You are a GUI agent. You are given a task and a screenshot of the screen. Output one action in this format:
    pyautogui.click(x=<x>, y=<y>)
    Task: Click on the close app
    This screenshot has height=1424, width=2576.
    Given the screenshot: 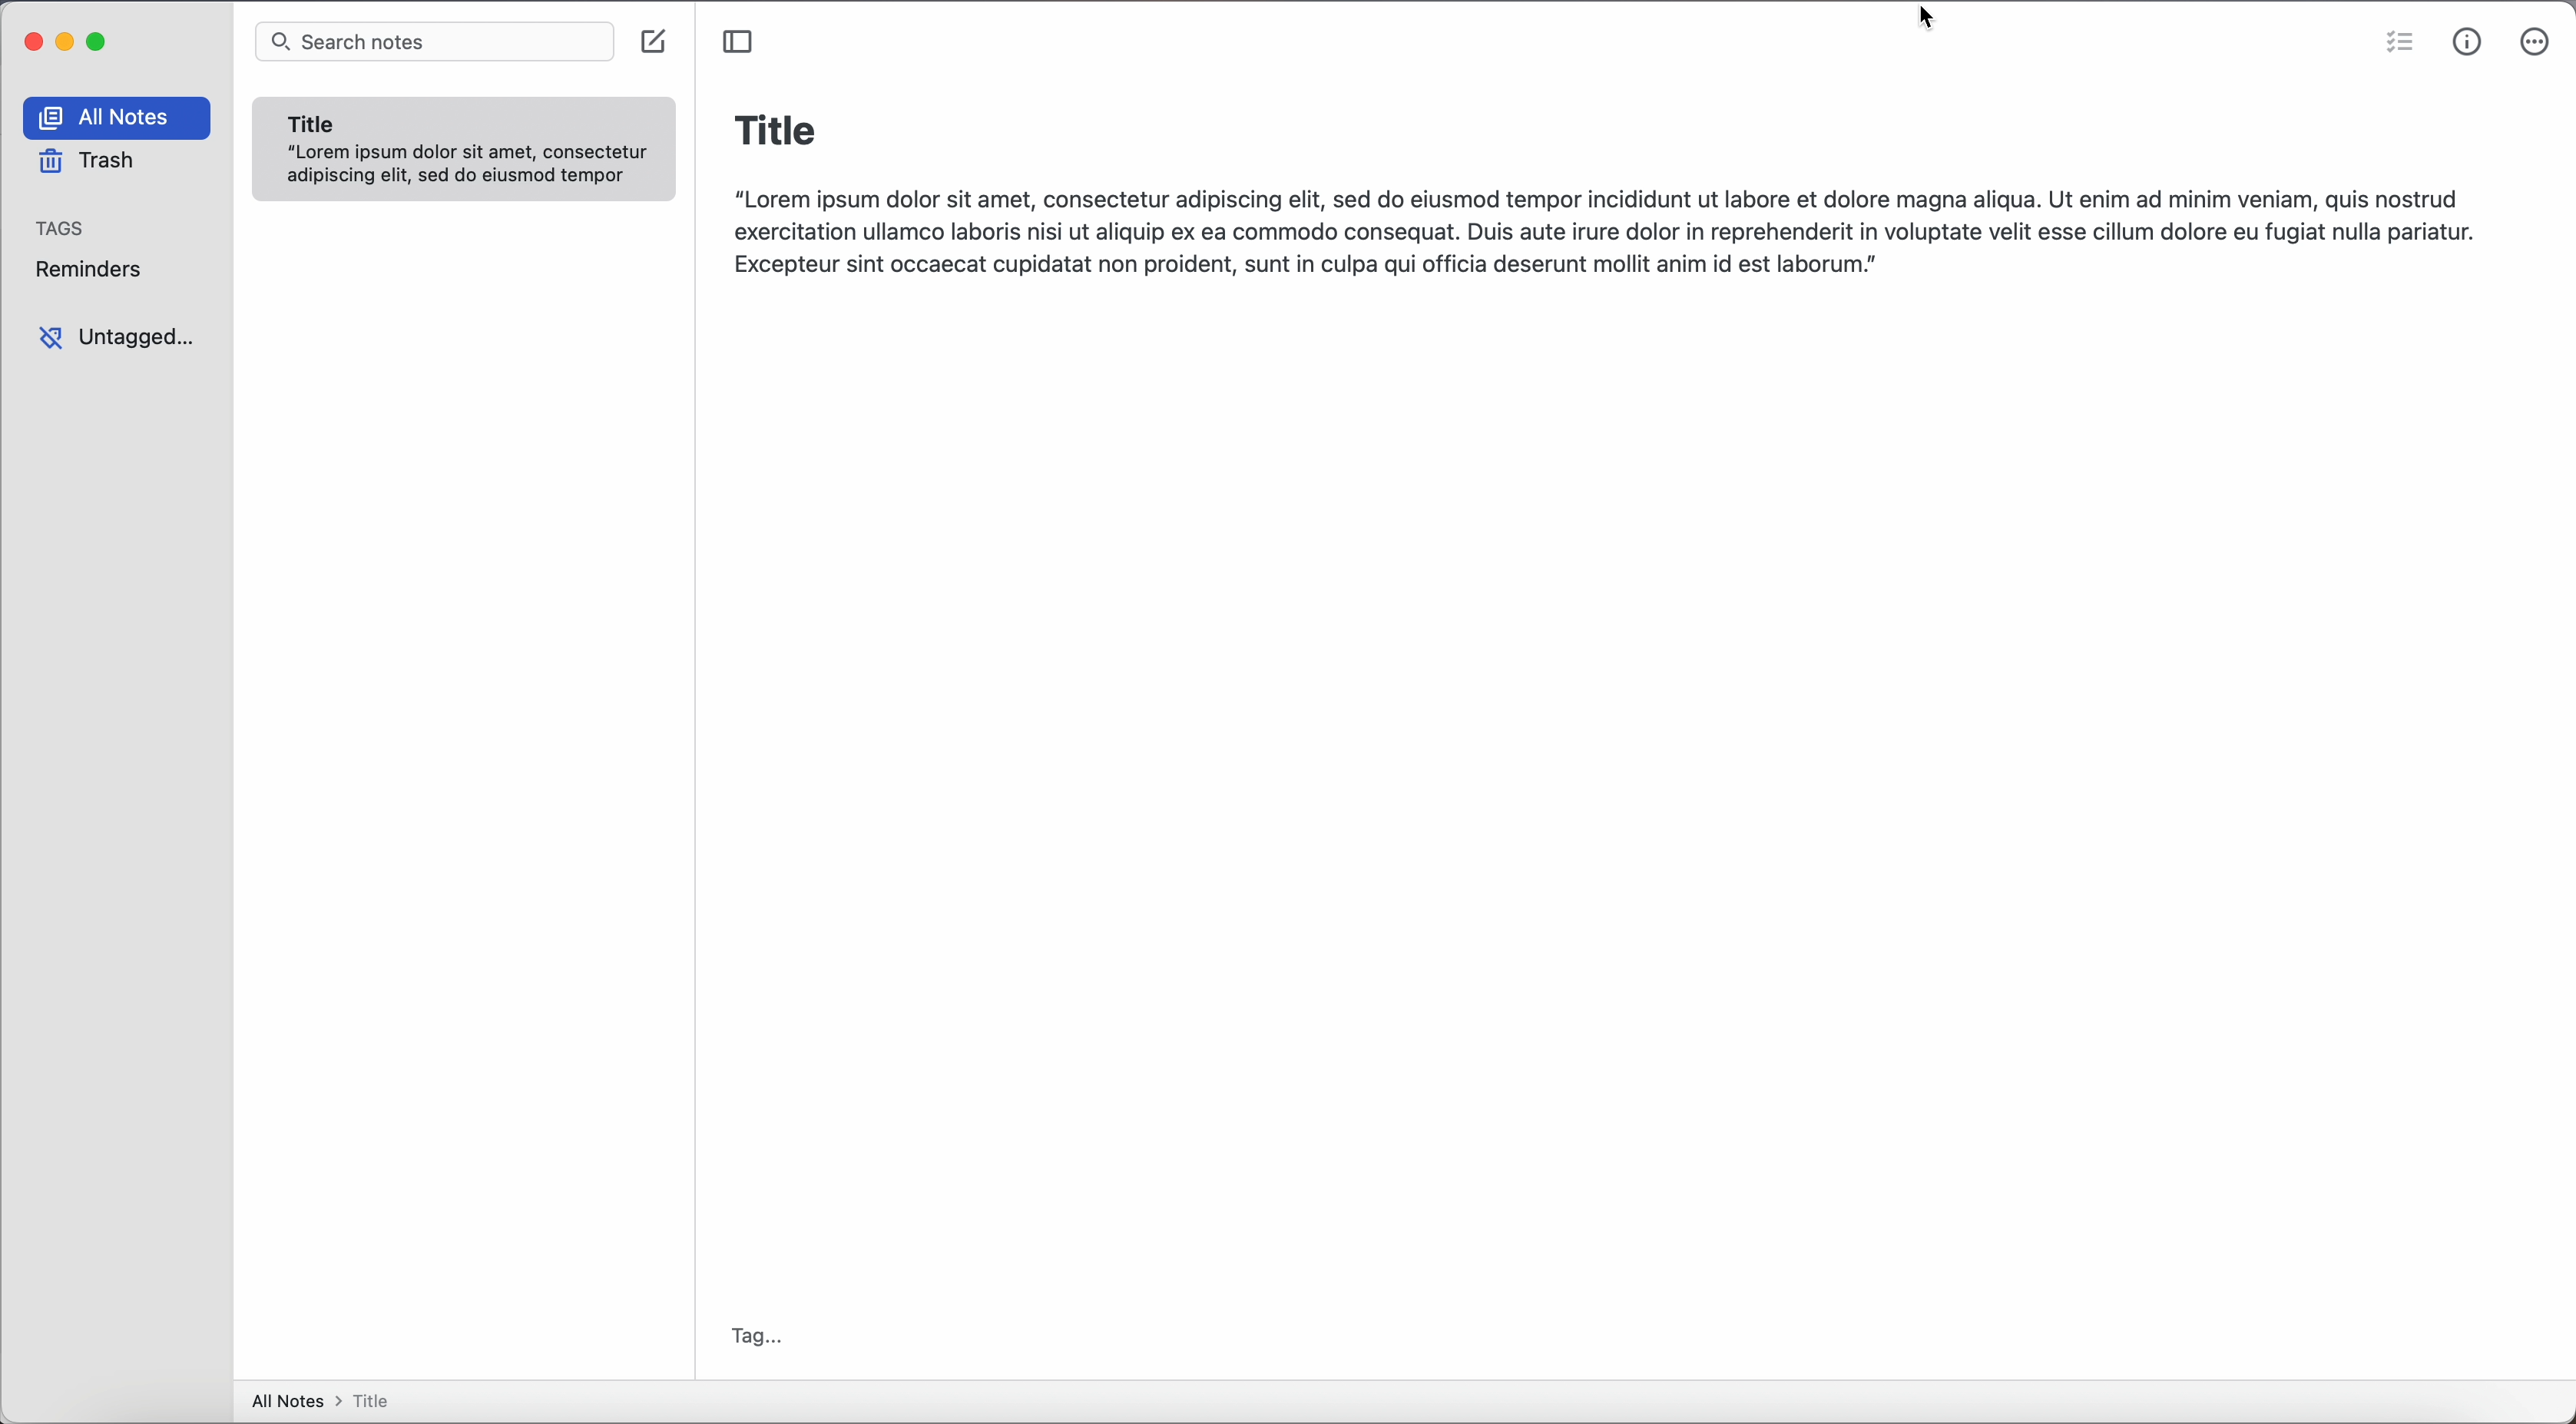 What is the action you would take?
    pyautogui.click(x=30, y=39)
    